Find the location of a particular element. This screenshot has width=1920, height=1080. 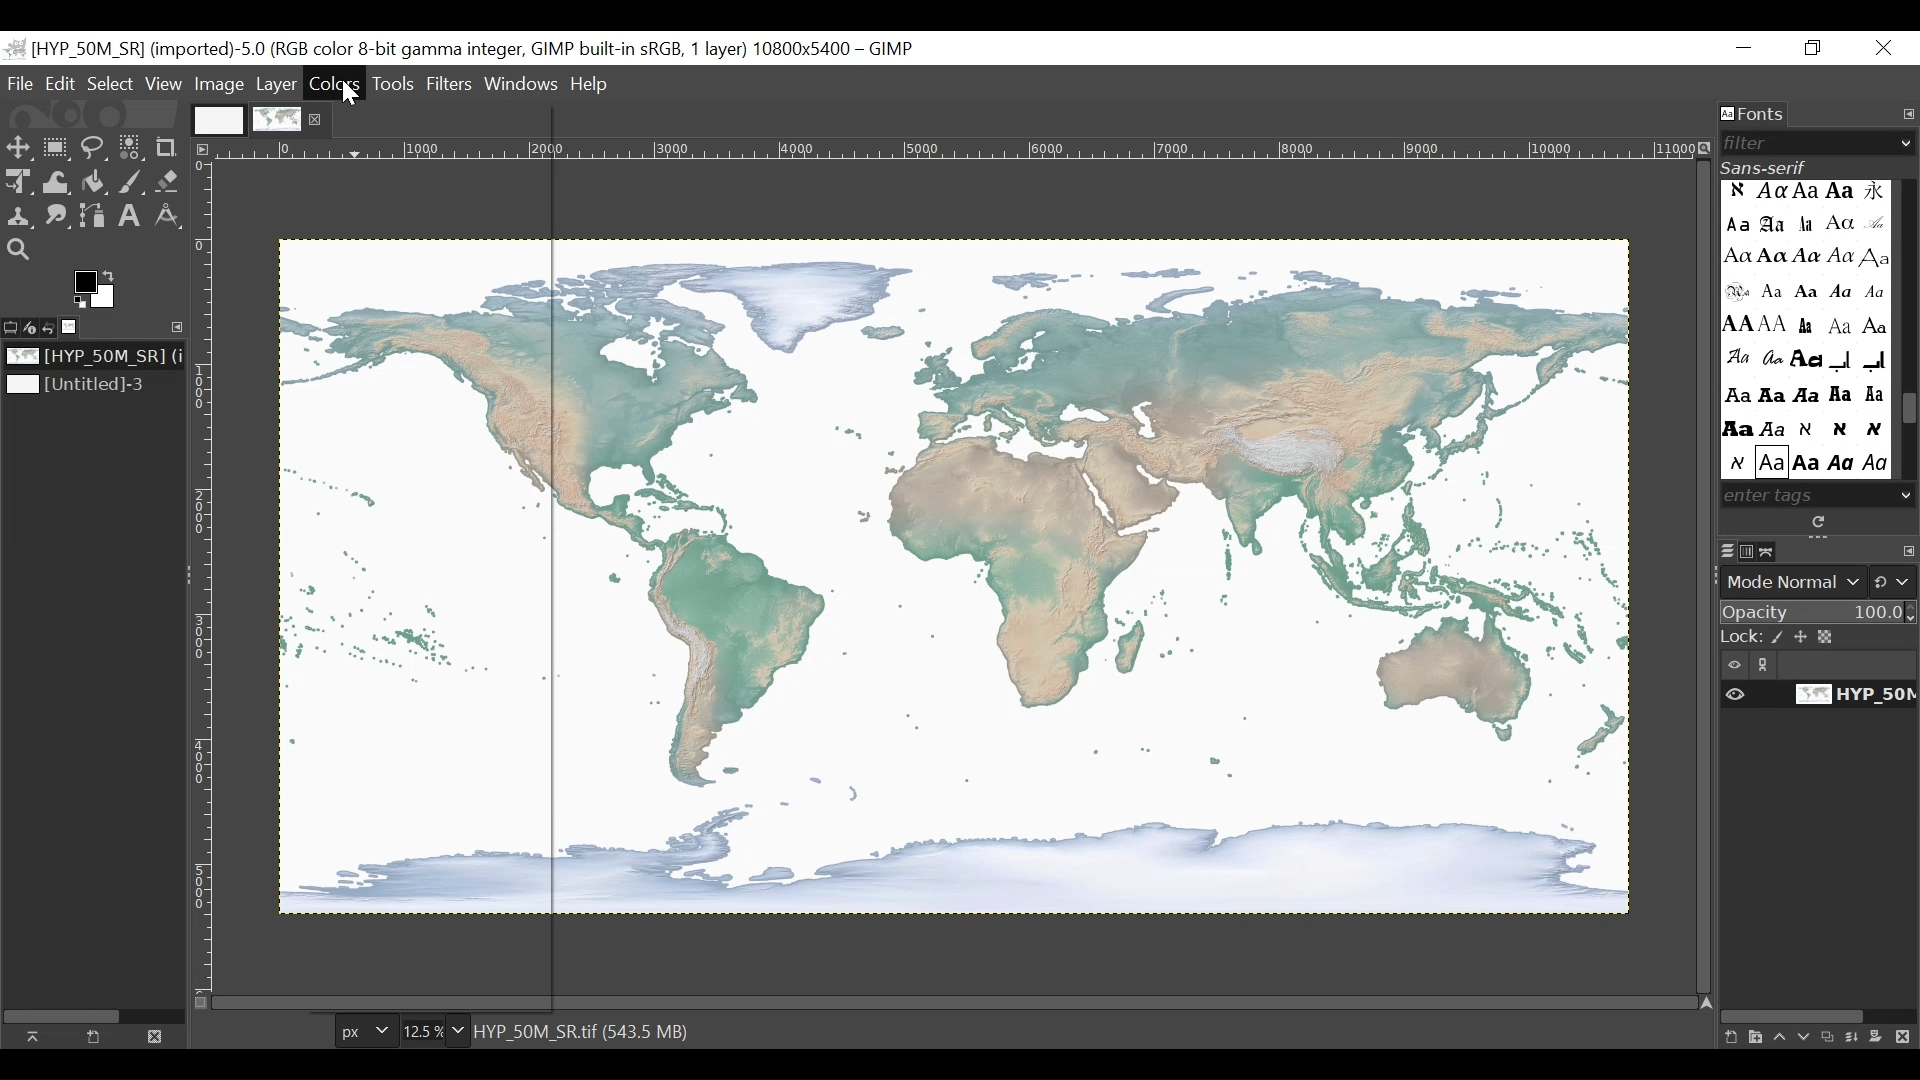

Scroll down is located at coordinates (1907, 494).